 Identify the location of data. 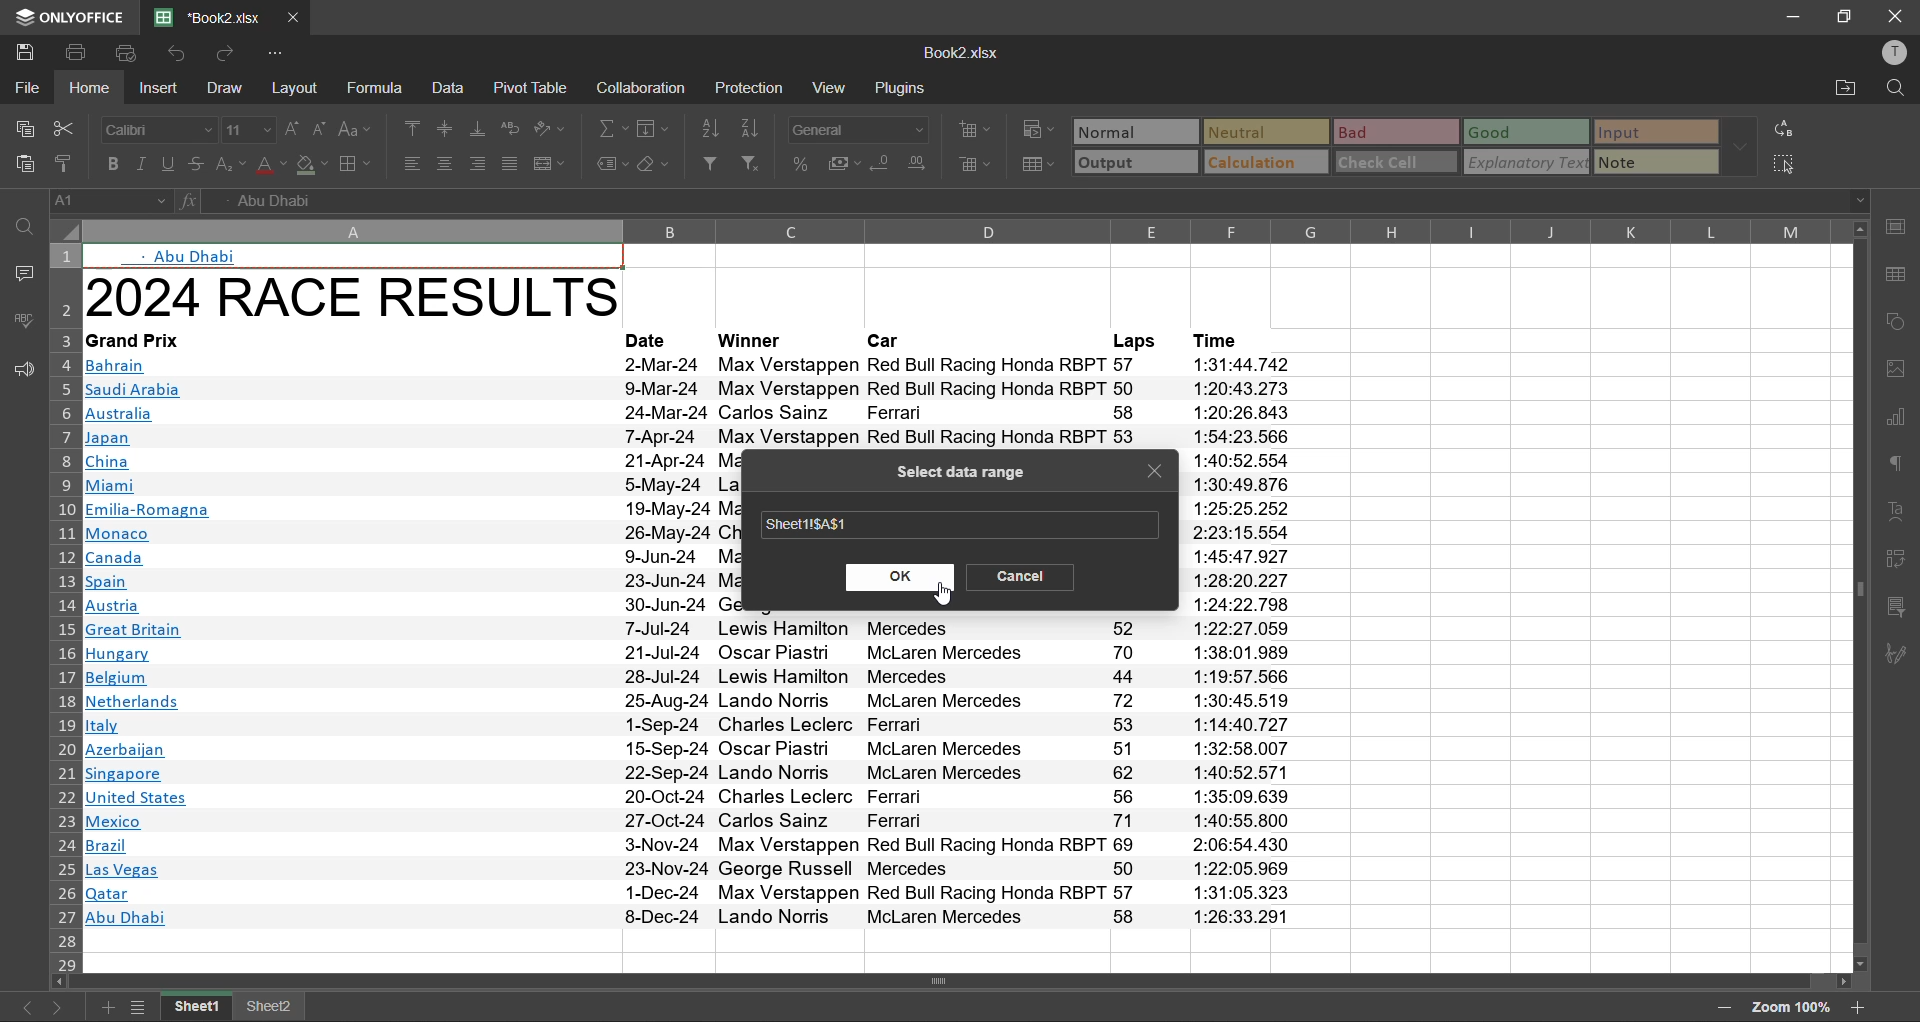
(455, 90).